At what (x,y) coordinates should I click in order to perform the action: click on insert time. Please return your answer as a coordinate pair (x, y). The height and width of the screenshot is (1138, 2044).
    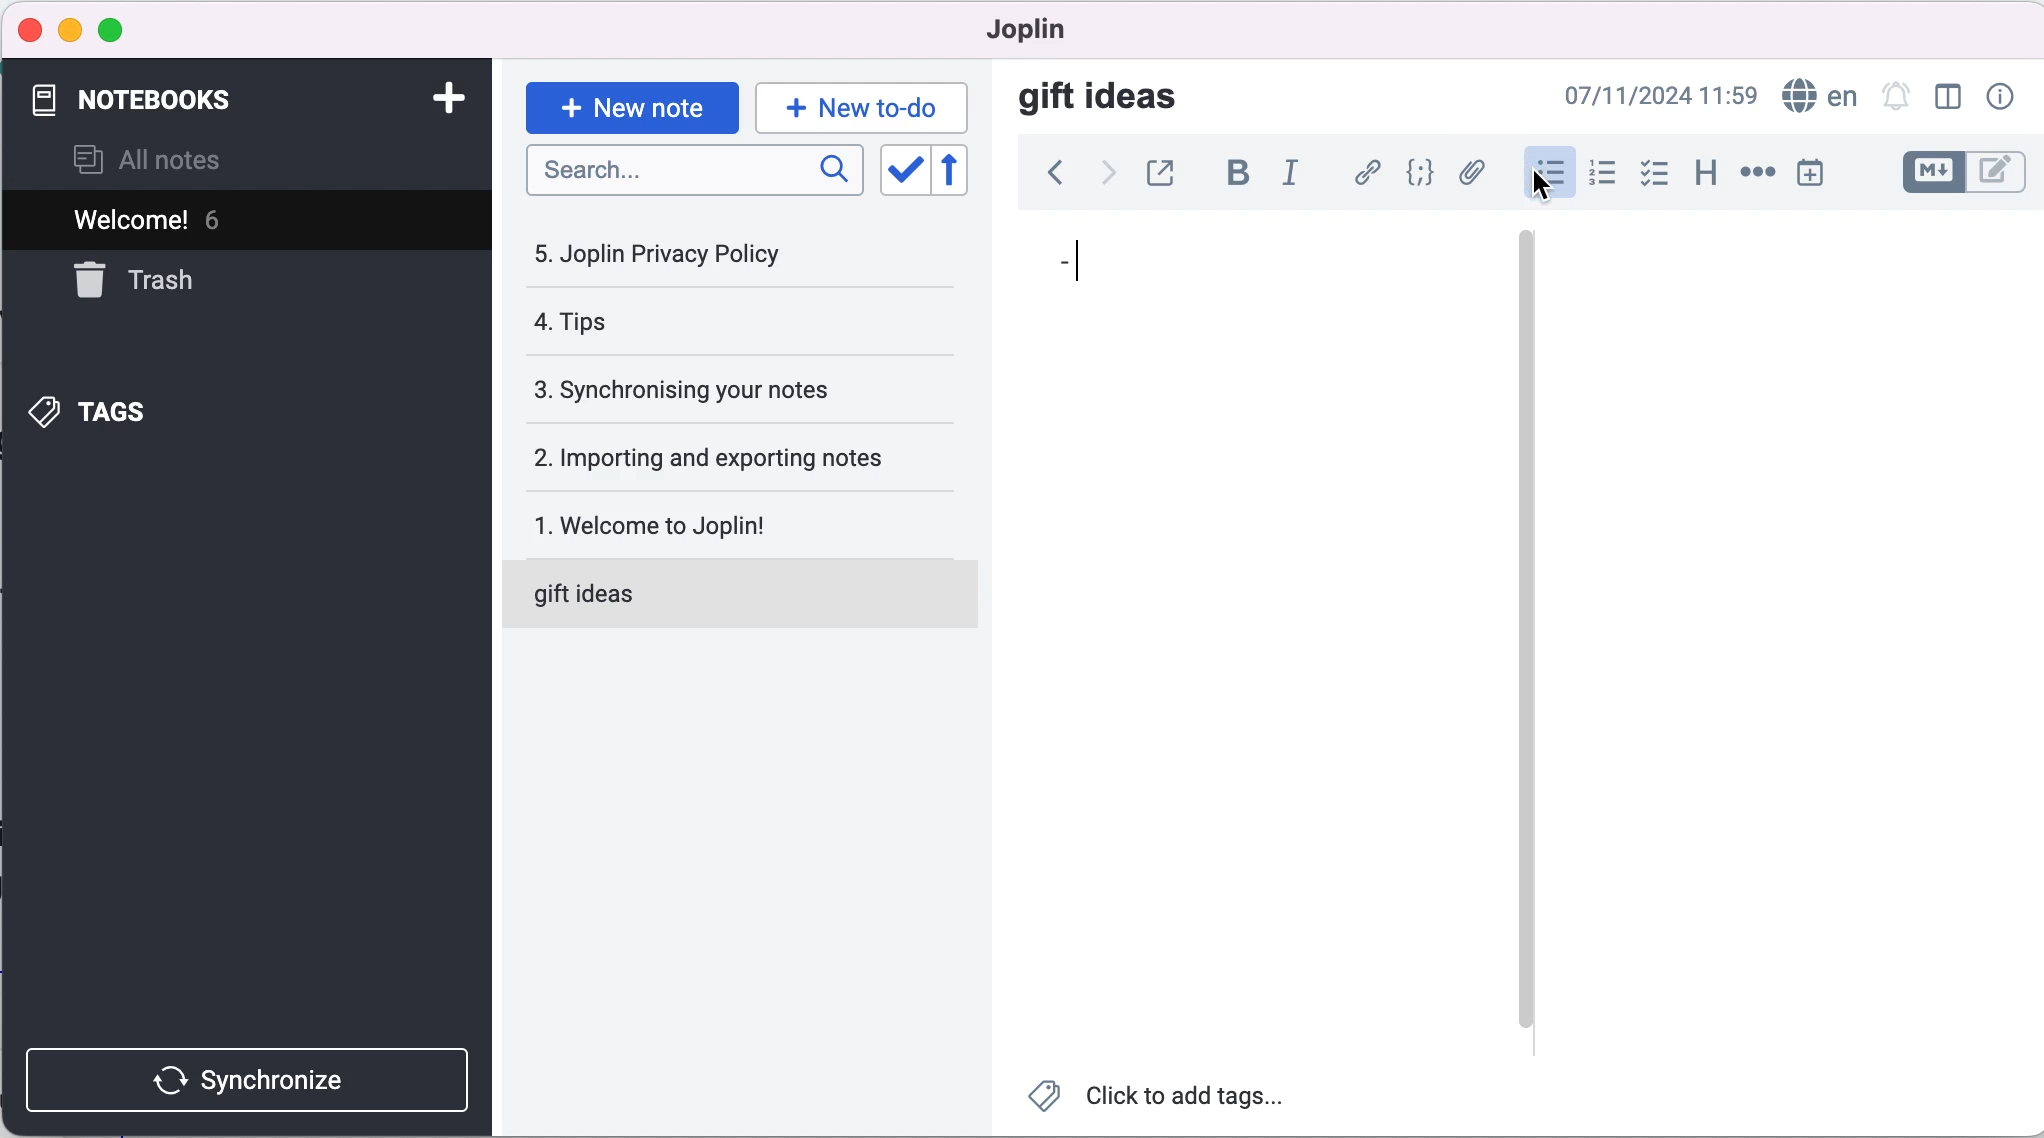
    Looking at the image, I should click on (1817, 176).